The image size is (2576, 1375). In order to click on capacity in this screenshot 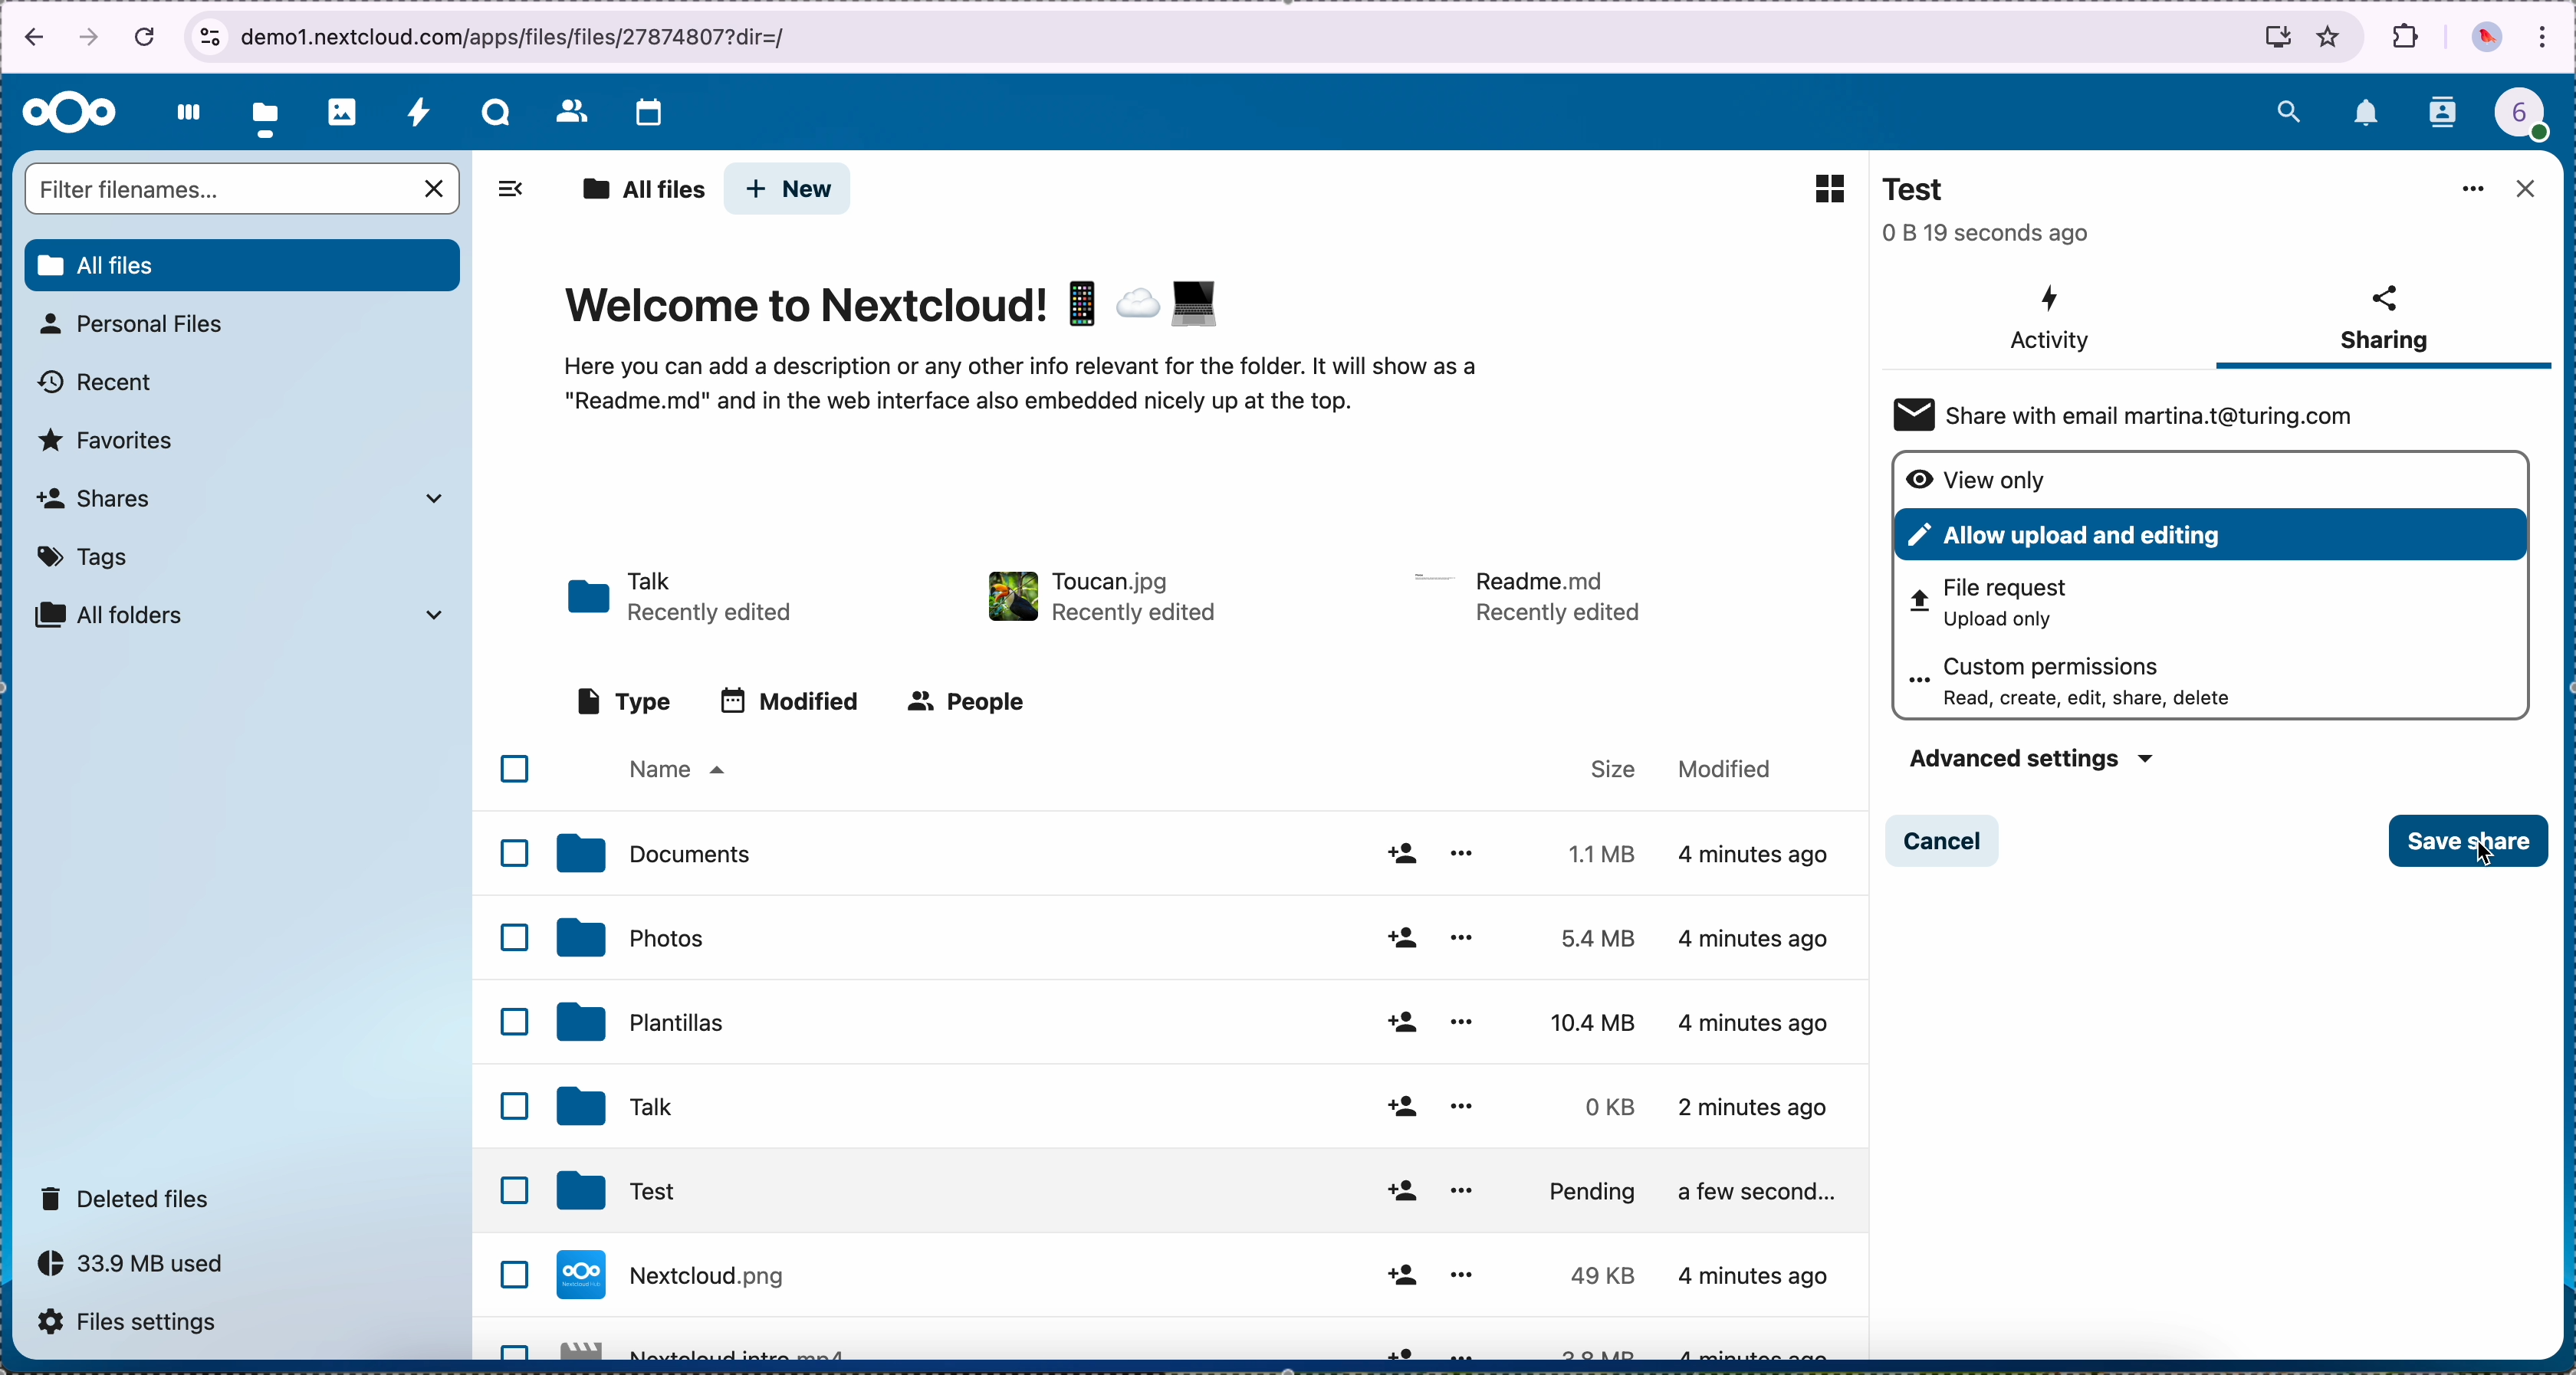, I will do `click(142, 1269)`.